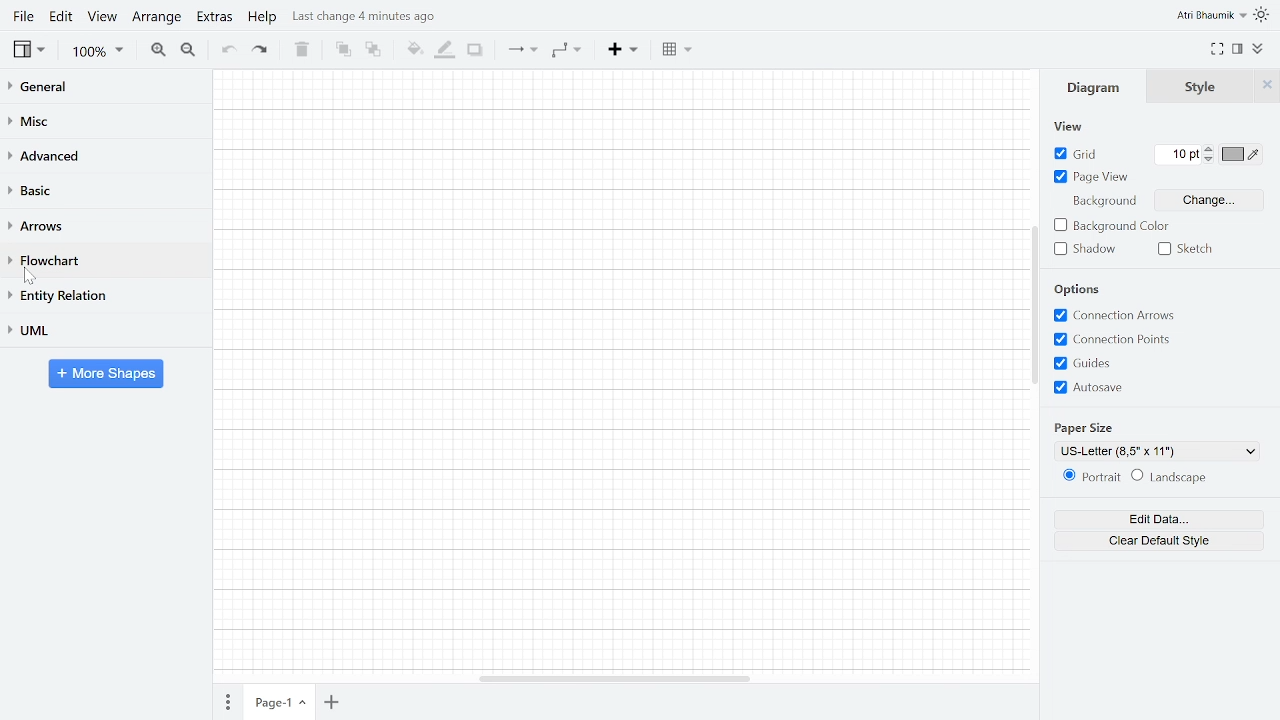 The width and height of the screenshot is (1280, 720). What do you see at coordinates (282, 701) in the screenshot?
I see `current page` at bounding box center [282, 701].